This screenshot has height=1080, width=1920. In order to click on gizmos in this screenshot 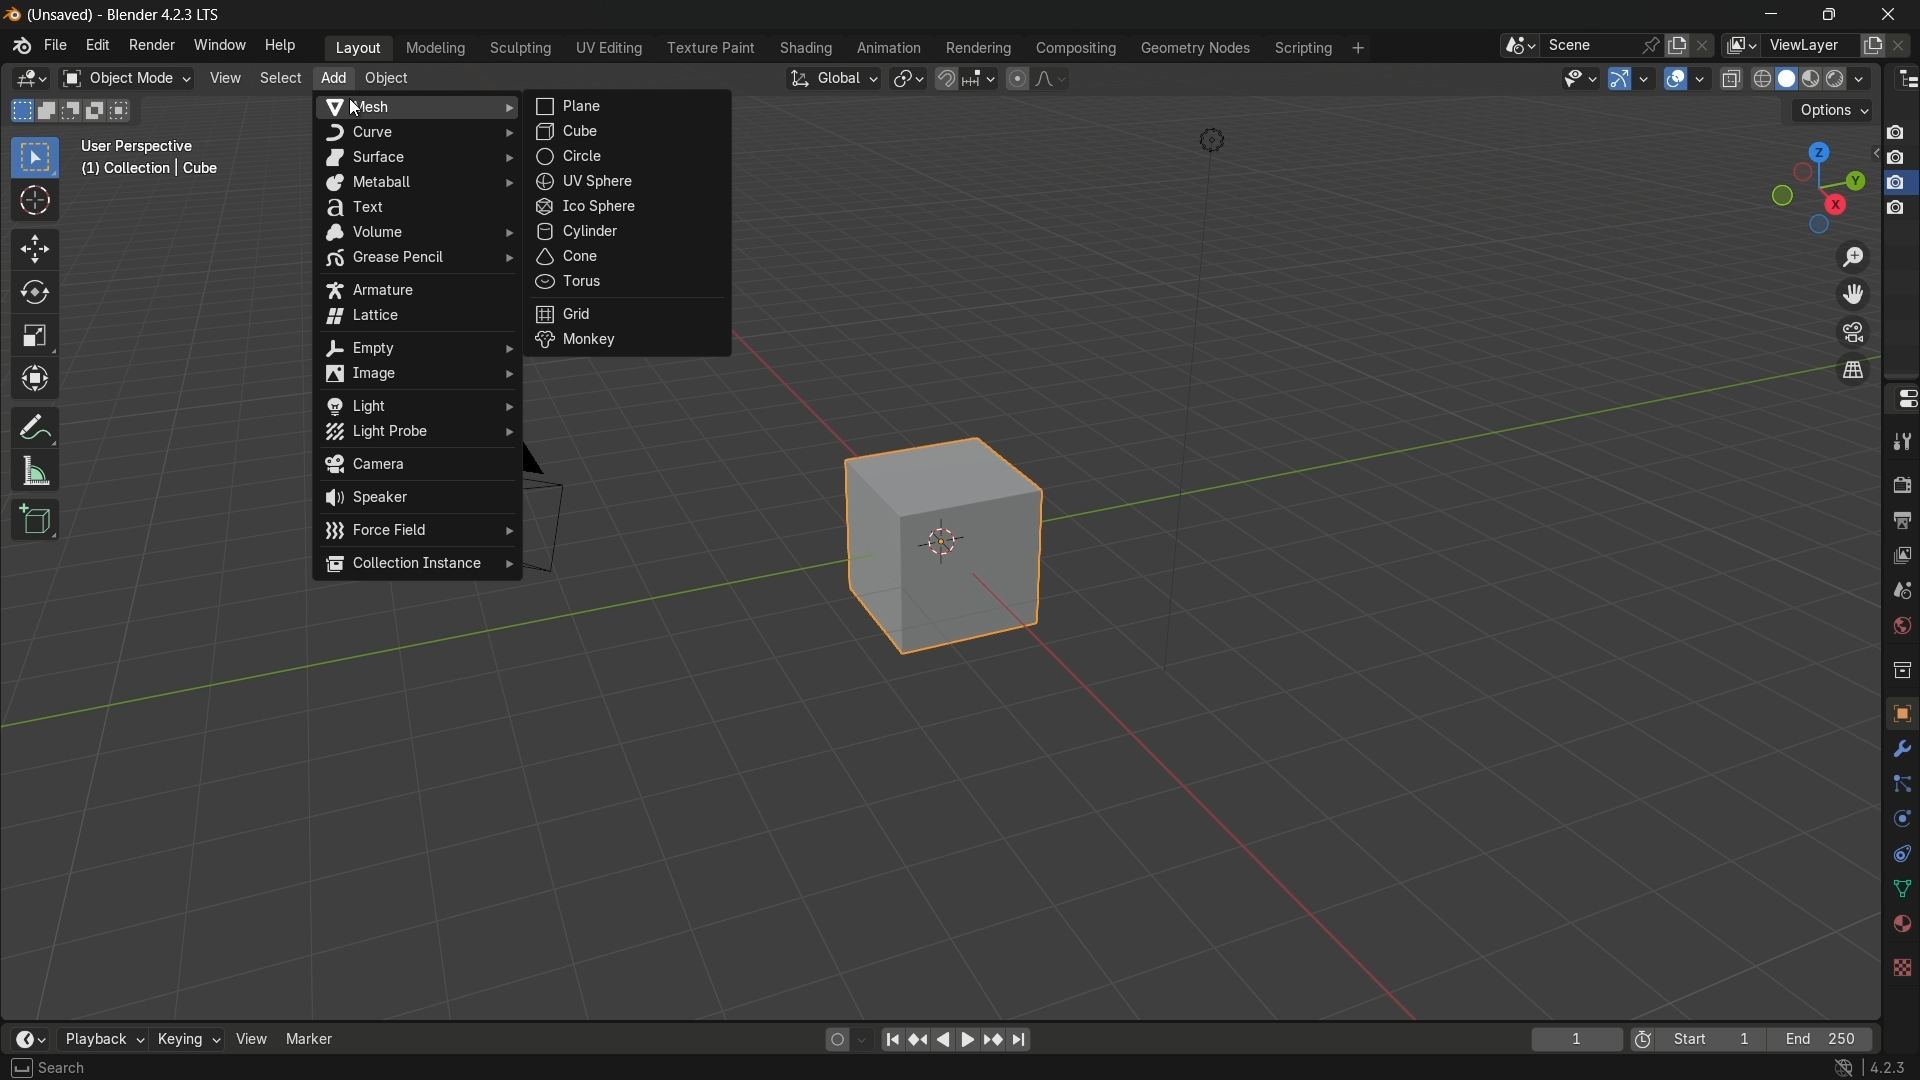, I will do `click(1644, 77)`.